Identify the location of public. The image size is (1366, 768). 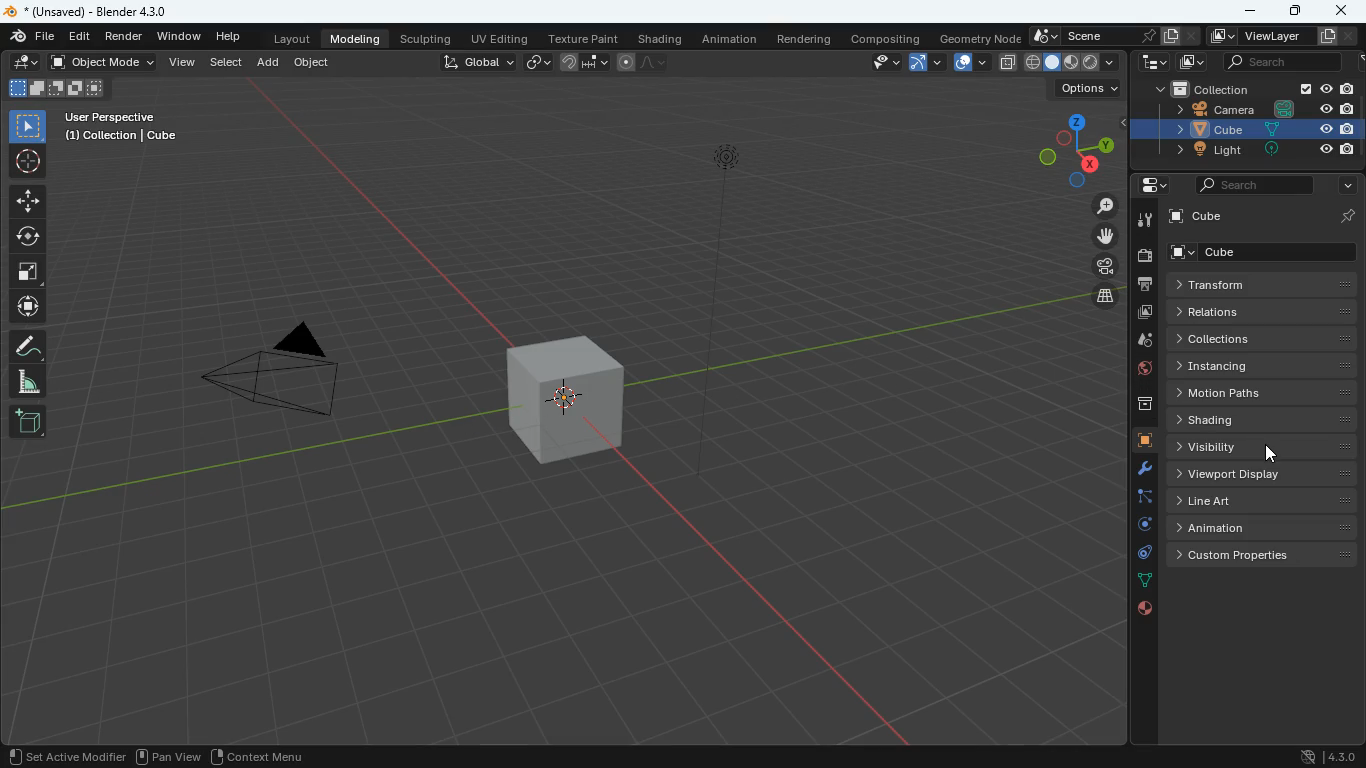
(1139, 608).